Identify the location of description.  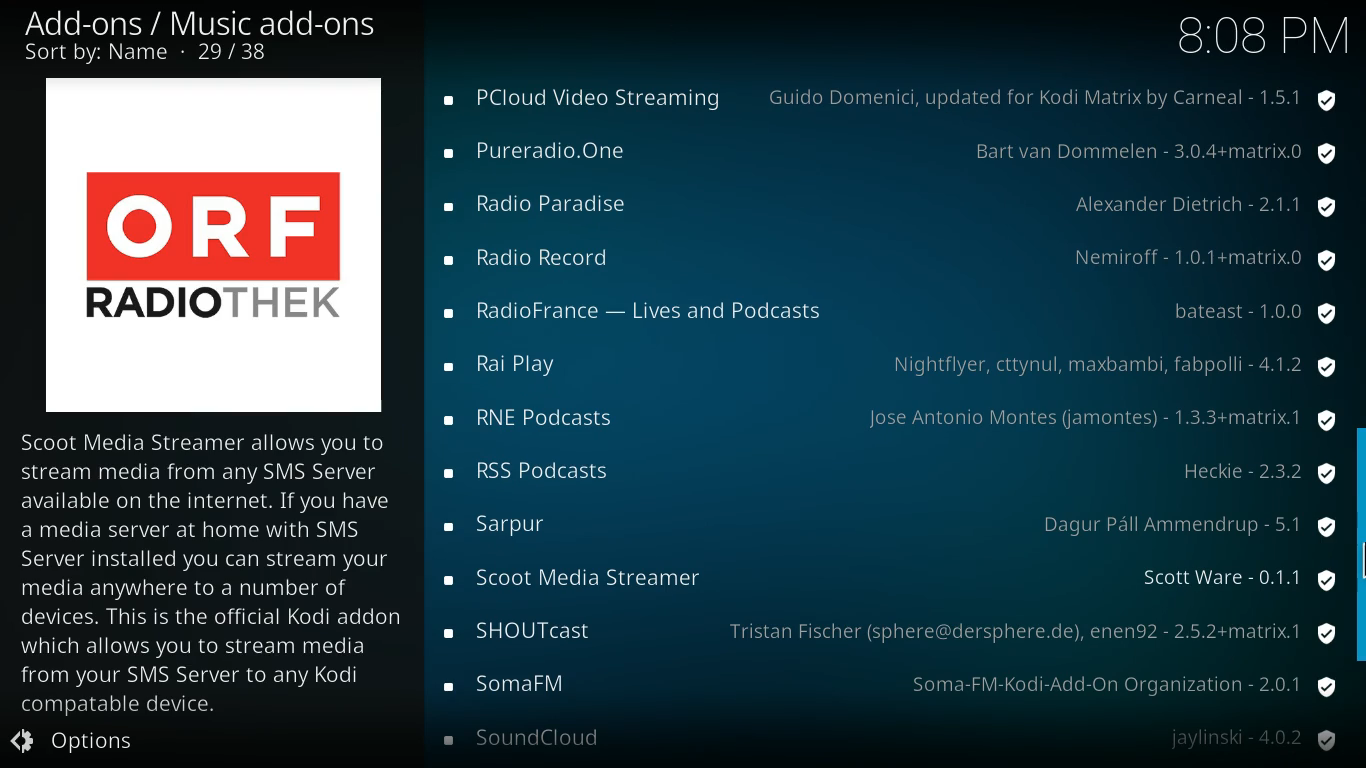
(216, 571).